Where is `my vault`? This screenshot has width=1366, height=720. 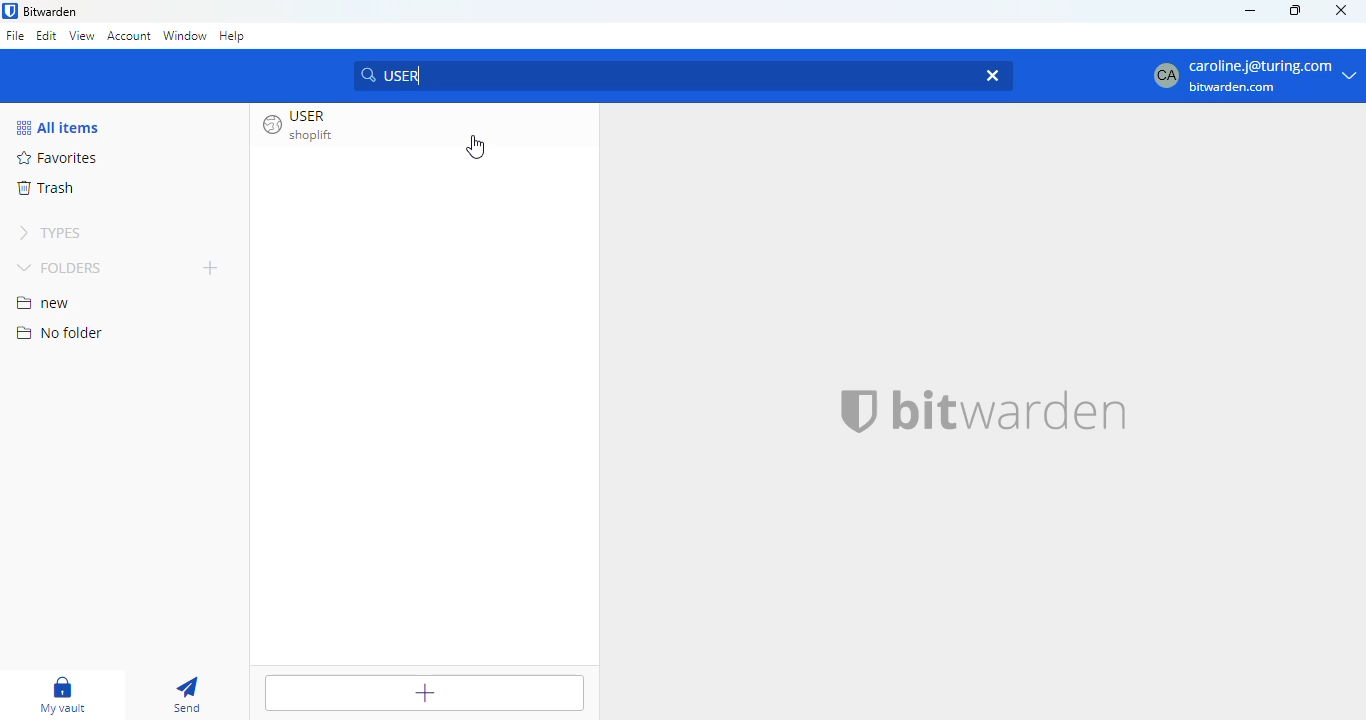 my vault is located at coordinates (66, 695).